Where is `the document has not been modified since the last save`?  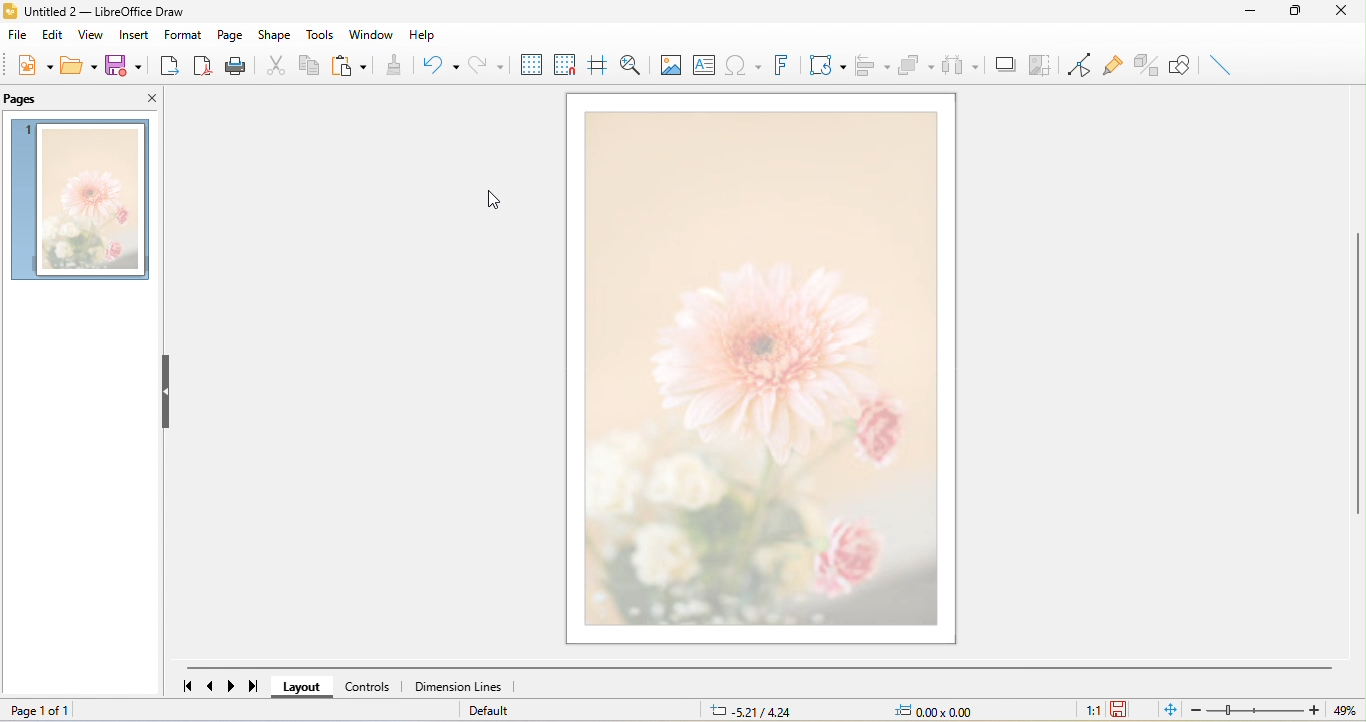
the document has not been modified since the last save is located at coordinates (1121, 709).